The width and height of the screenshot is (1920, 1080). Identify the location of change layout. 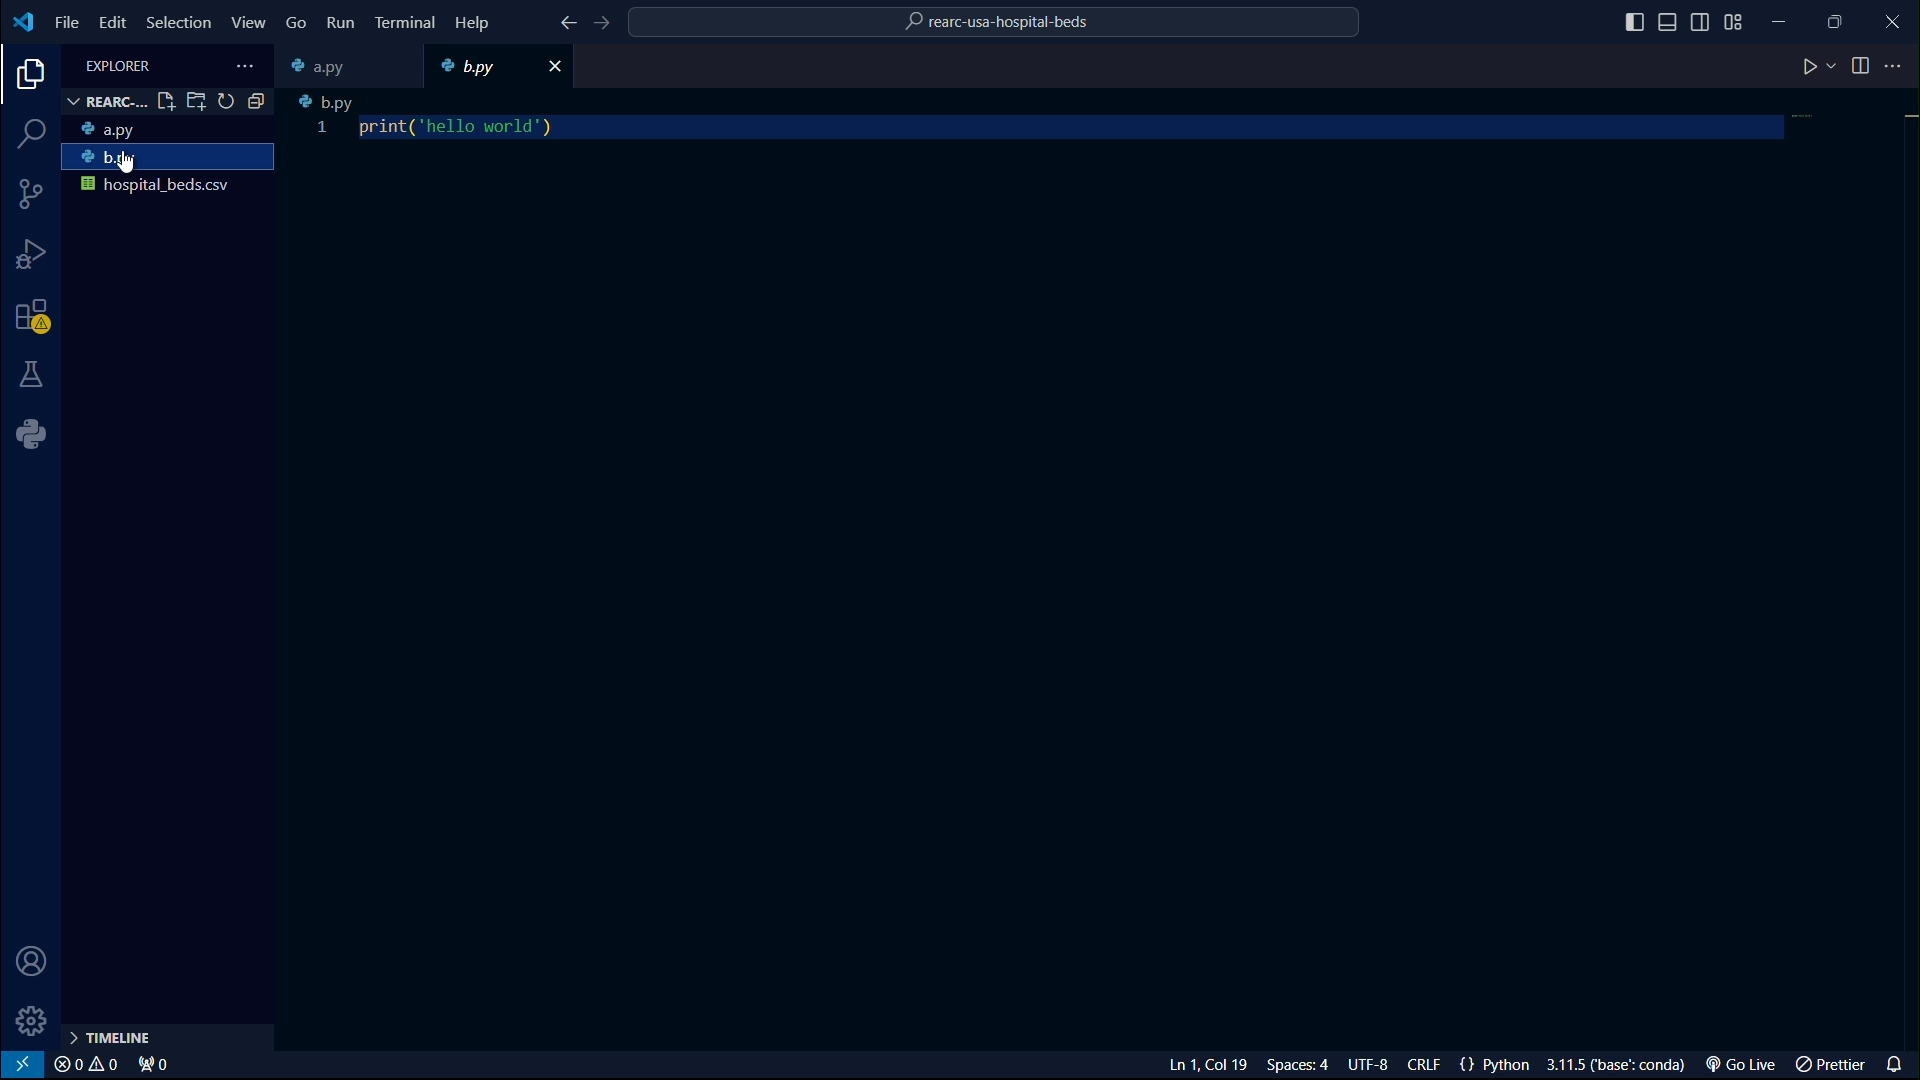
(1741, 19).